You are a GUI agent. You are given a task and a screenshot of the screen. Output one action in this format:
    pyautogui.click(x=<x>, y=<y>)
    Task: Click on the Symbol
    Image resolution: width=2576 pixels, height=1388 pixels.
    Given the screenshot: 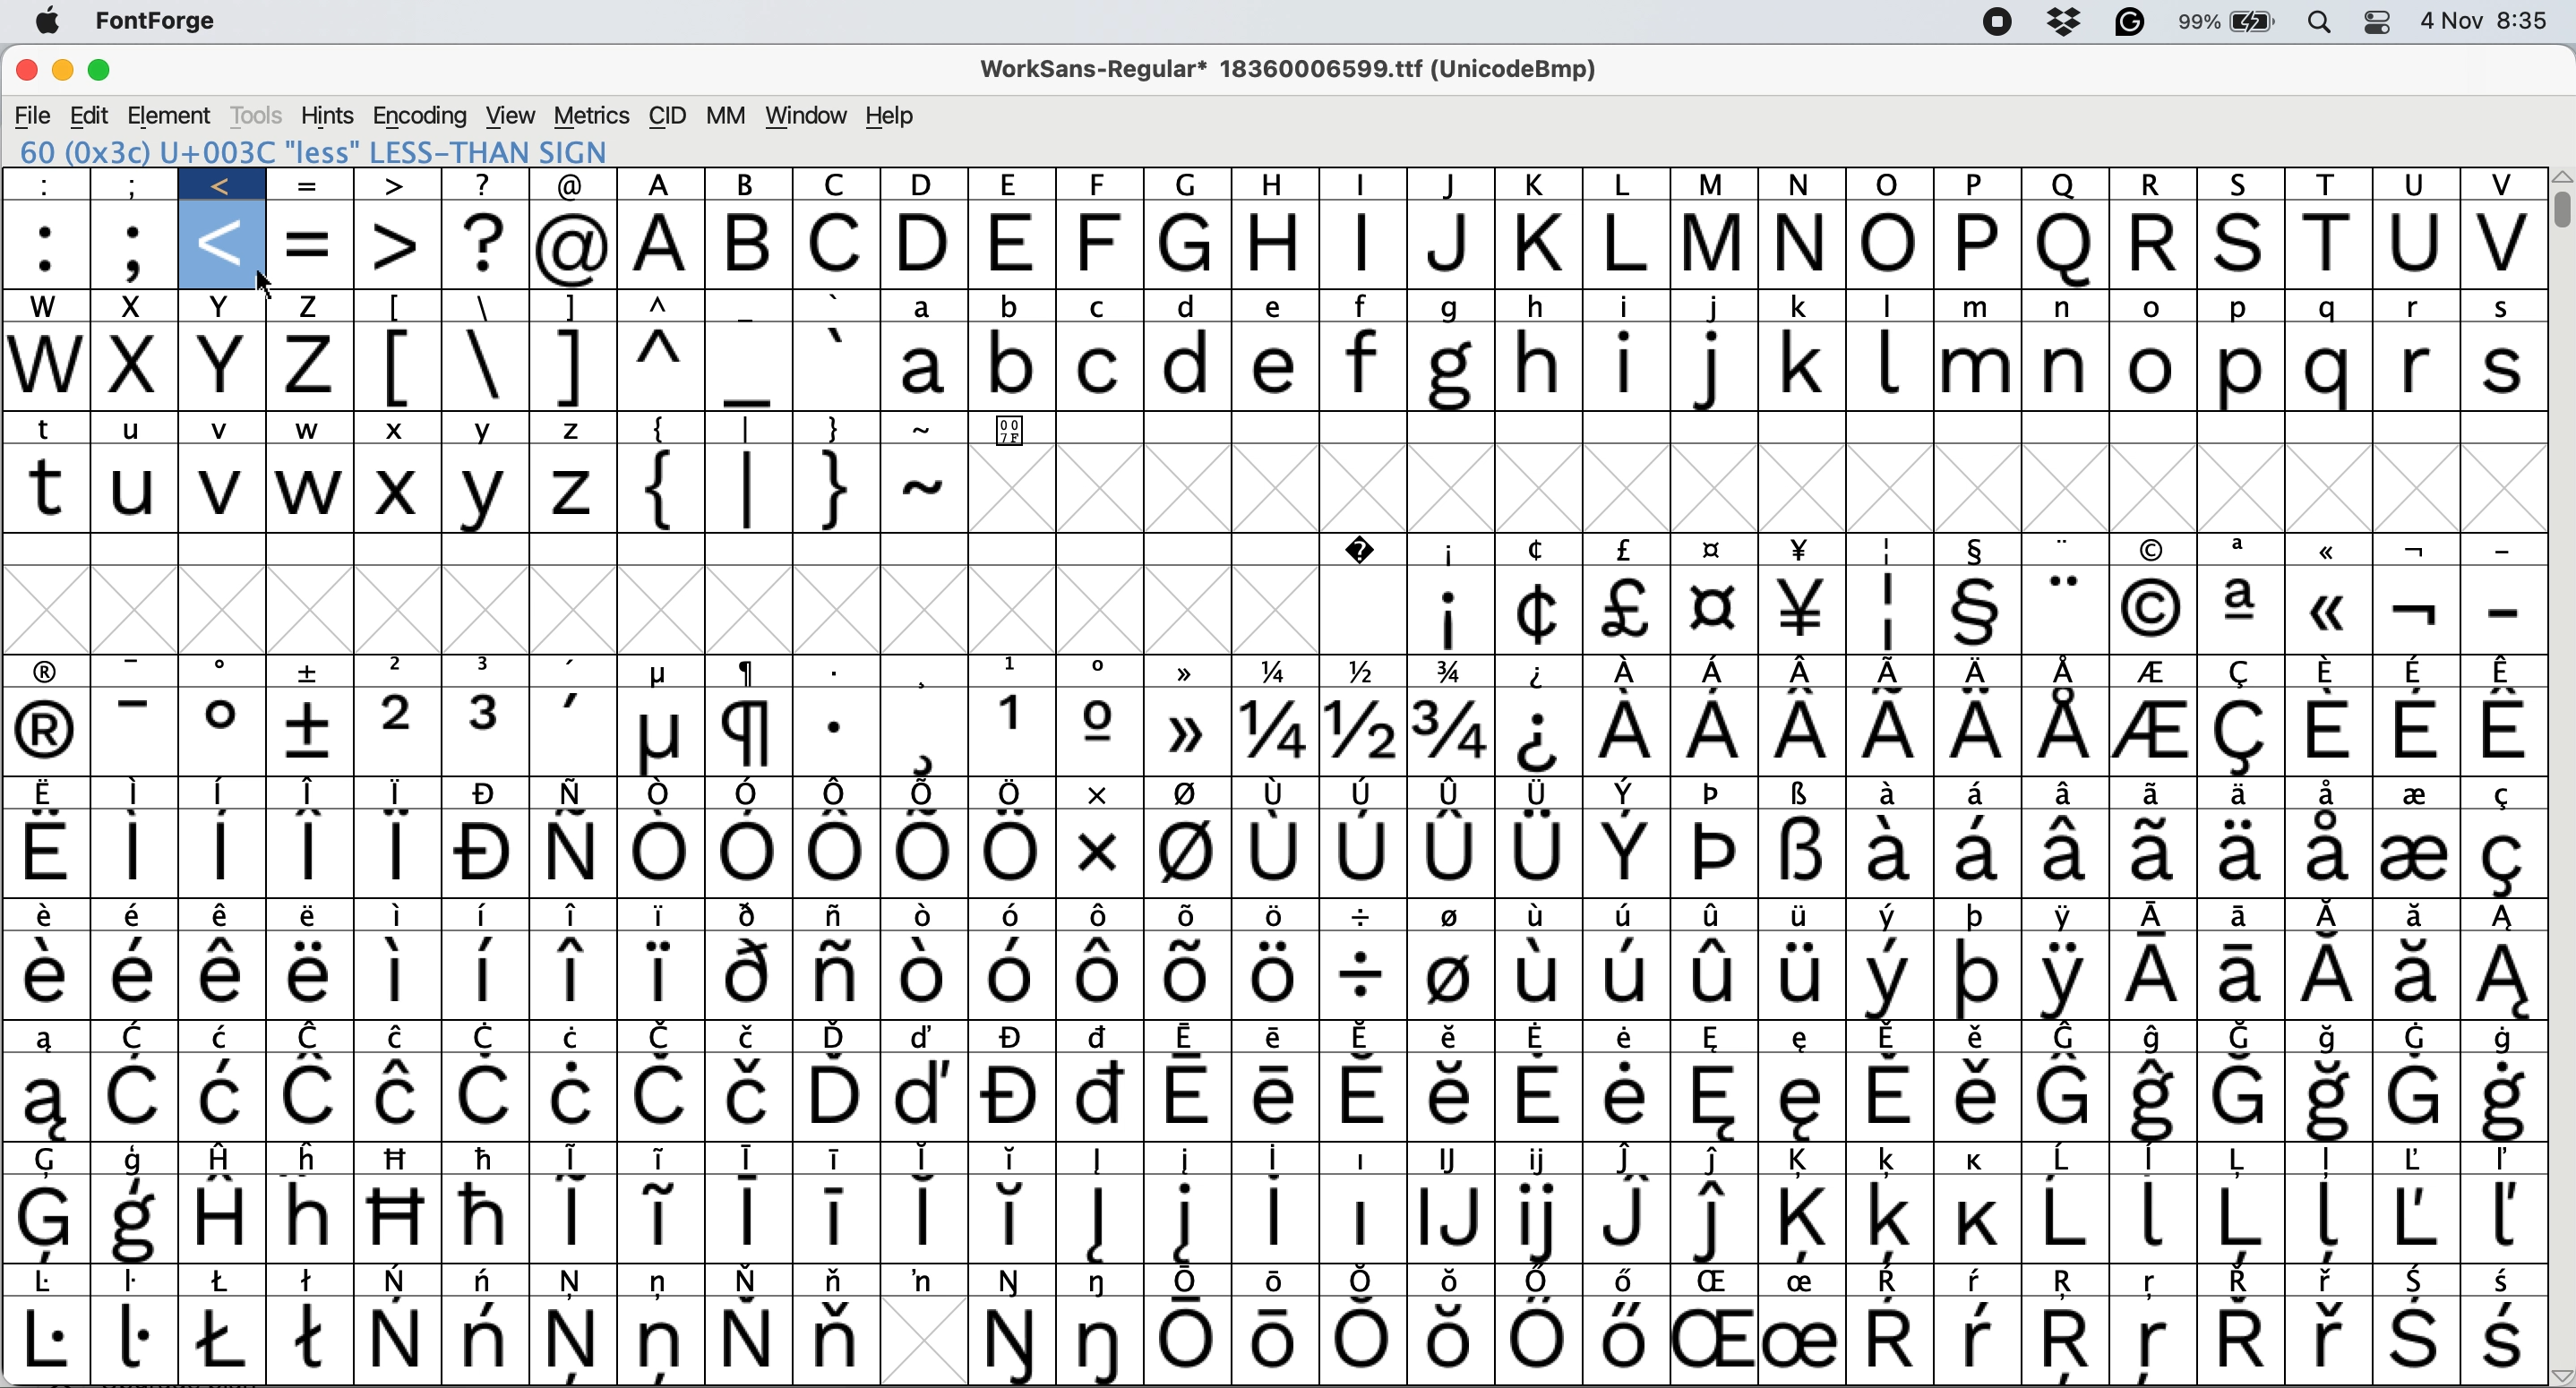 What is the action you would take?
    pyautogui.click(x=1802, y=794)
    